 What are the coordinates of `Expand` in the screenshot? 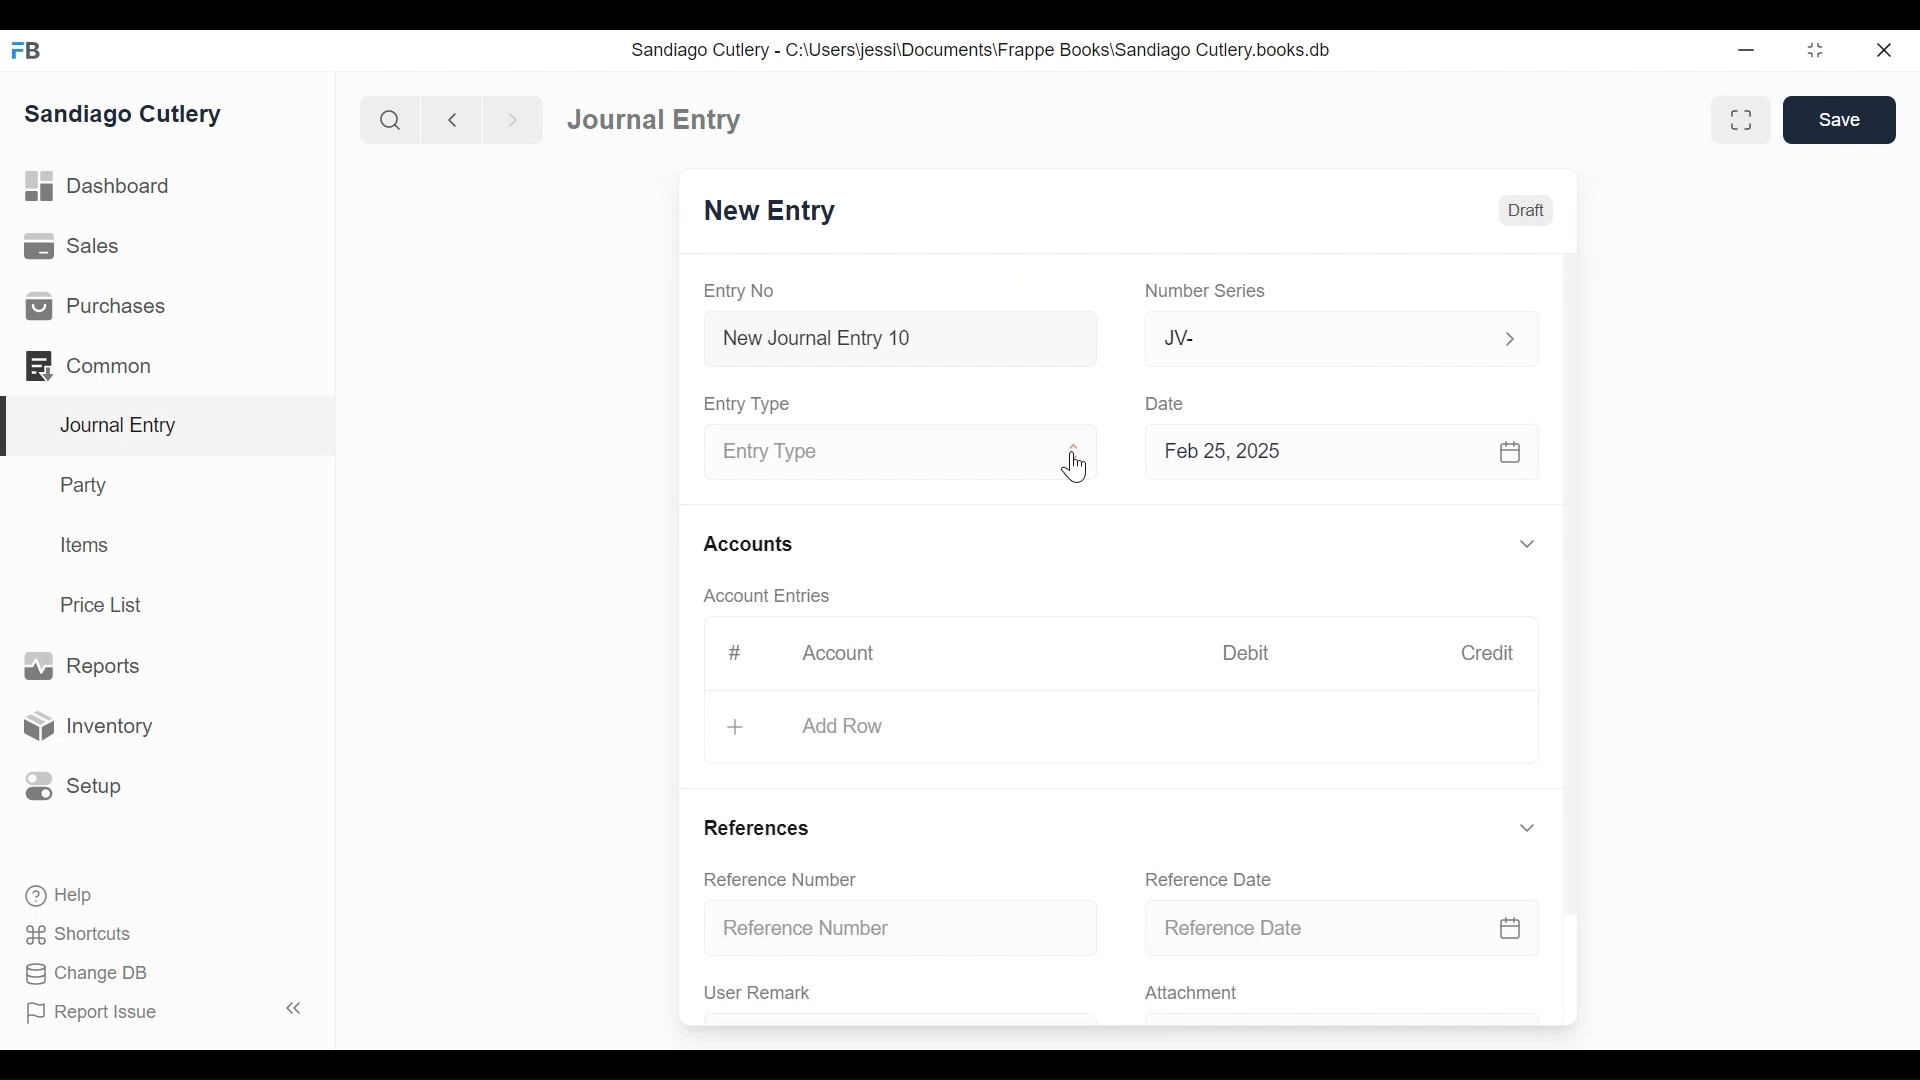 It's located at (1076, 455).